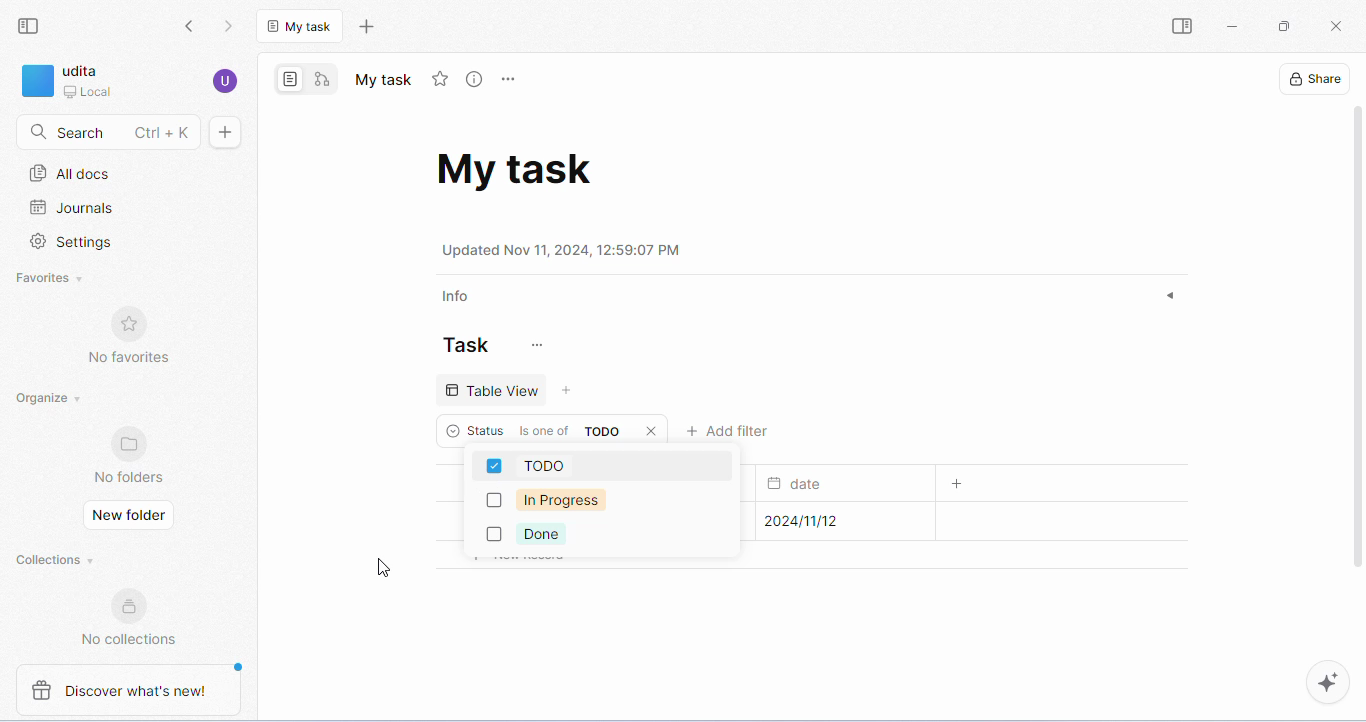 The image size is (1366, 722). Describe the element at coordinates (466, 345) in the screenshot. I see `task` at that location.